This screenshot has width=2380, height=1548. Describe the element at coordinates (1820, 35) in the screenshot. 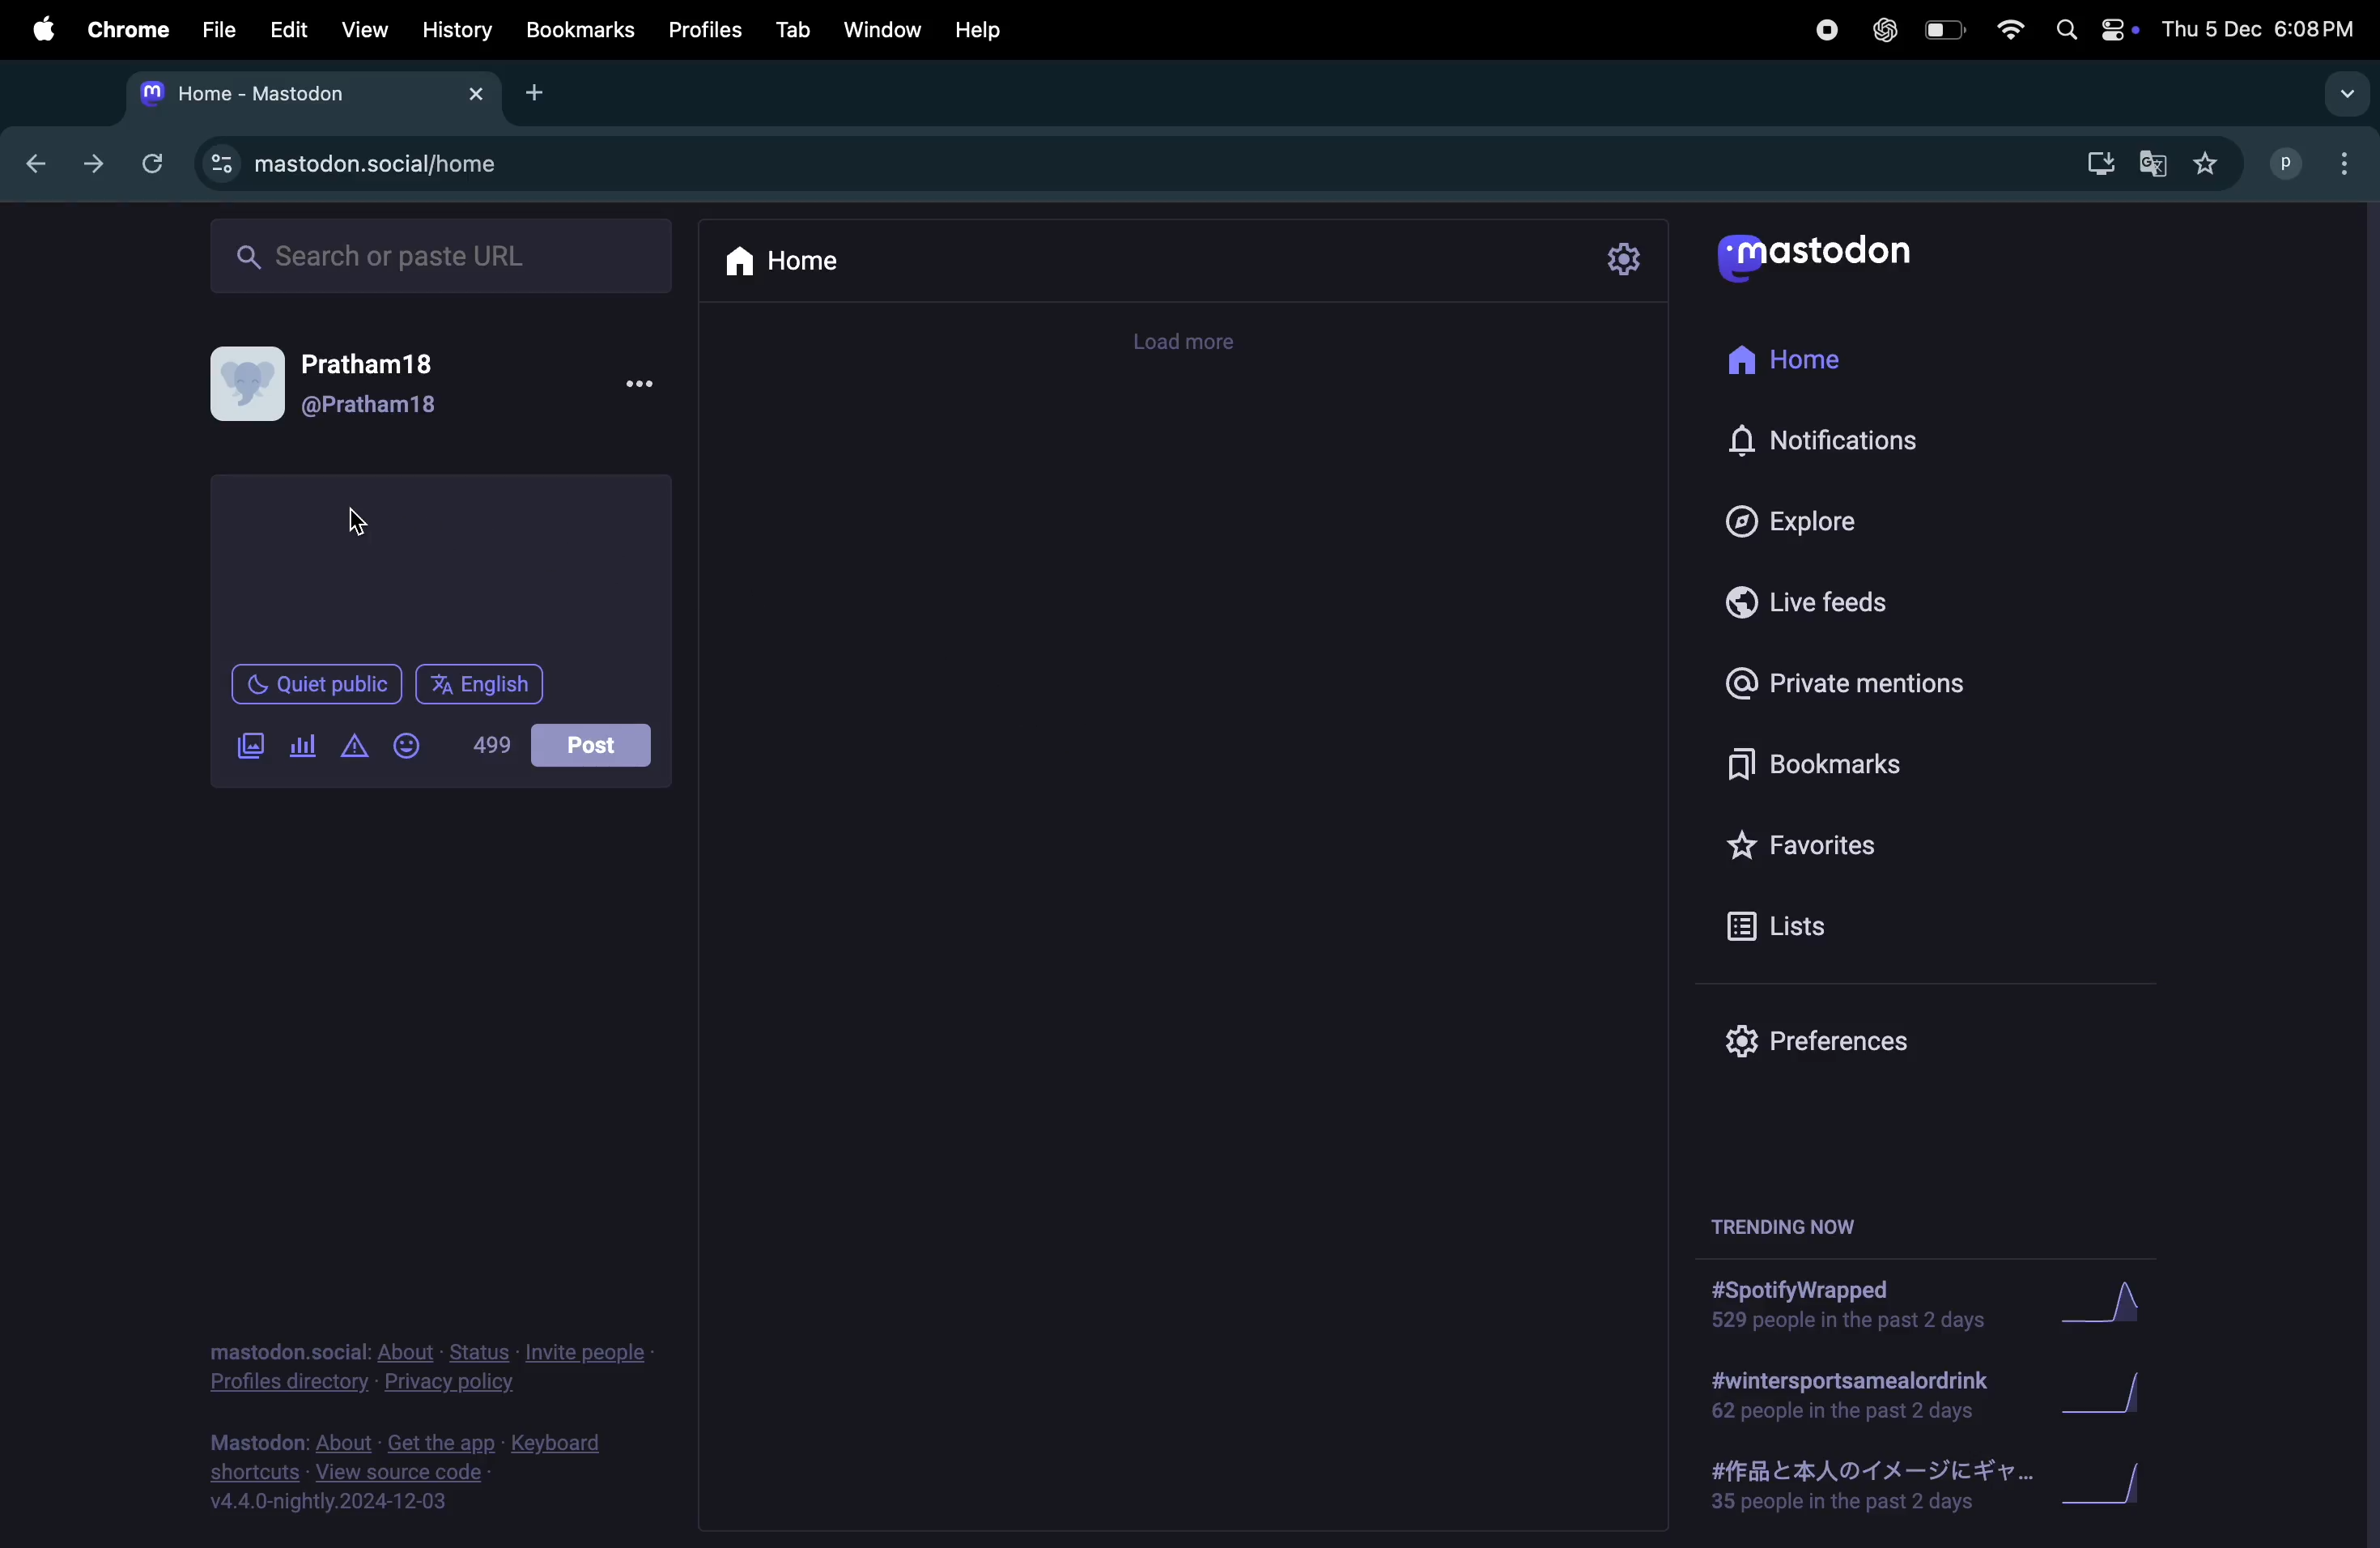

I see `record` at that location.